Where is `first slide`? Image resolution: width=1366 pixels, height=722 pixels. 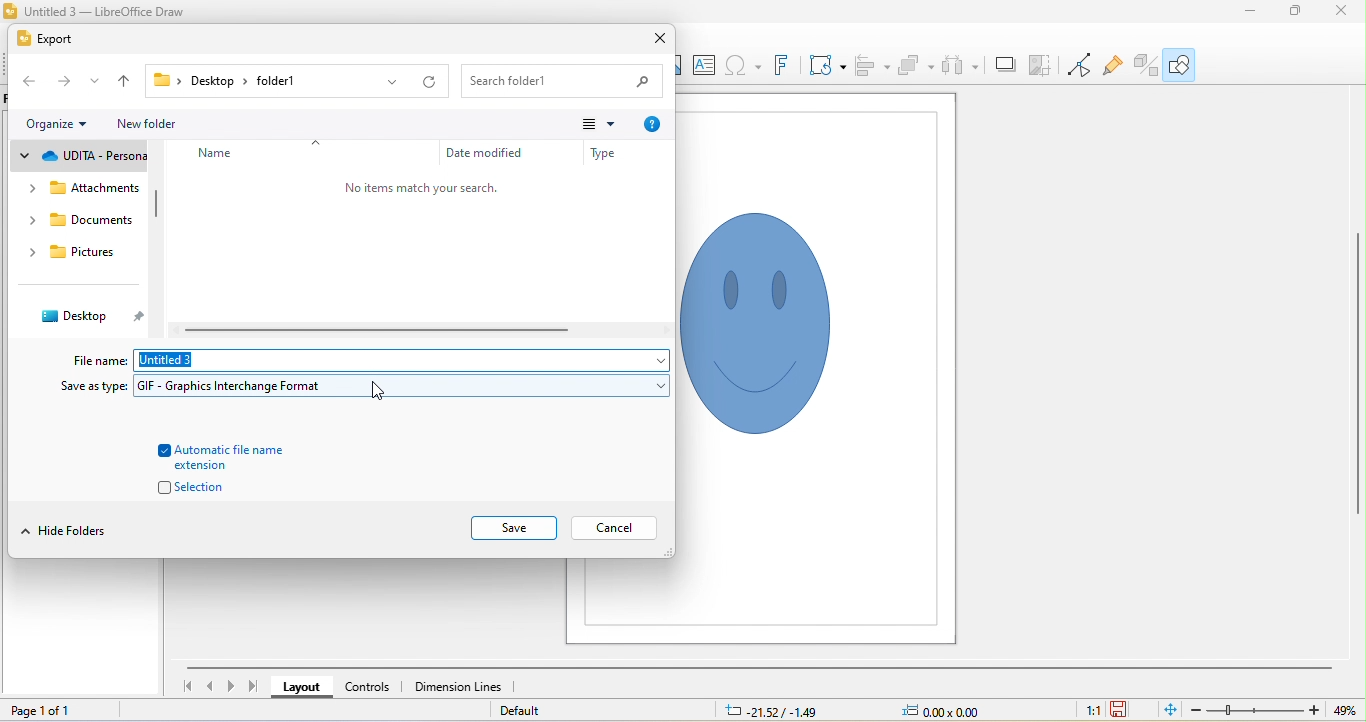
first slide is located at coordinates (191, 686).